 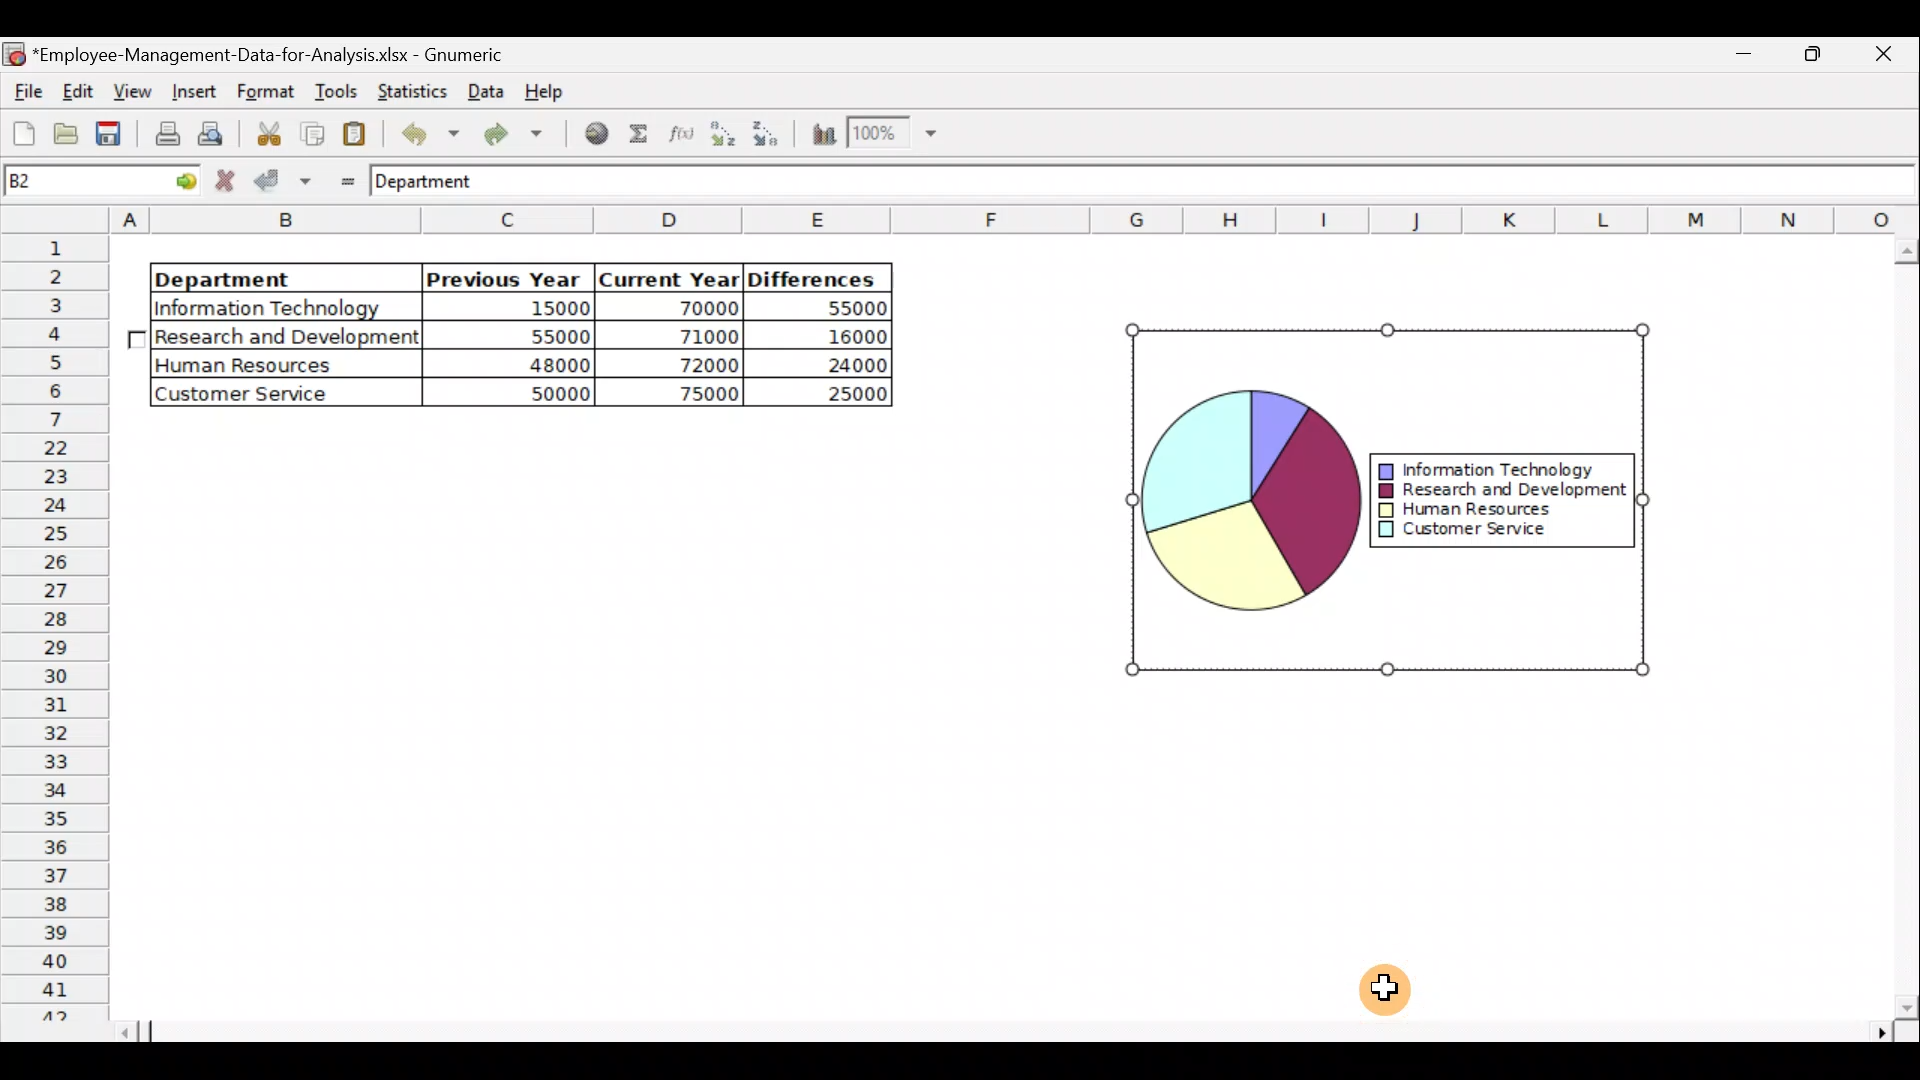 What do you see at coordinates (835, 336) in the screenshot?
I see `16000` at bounding box center [835, 336].